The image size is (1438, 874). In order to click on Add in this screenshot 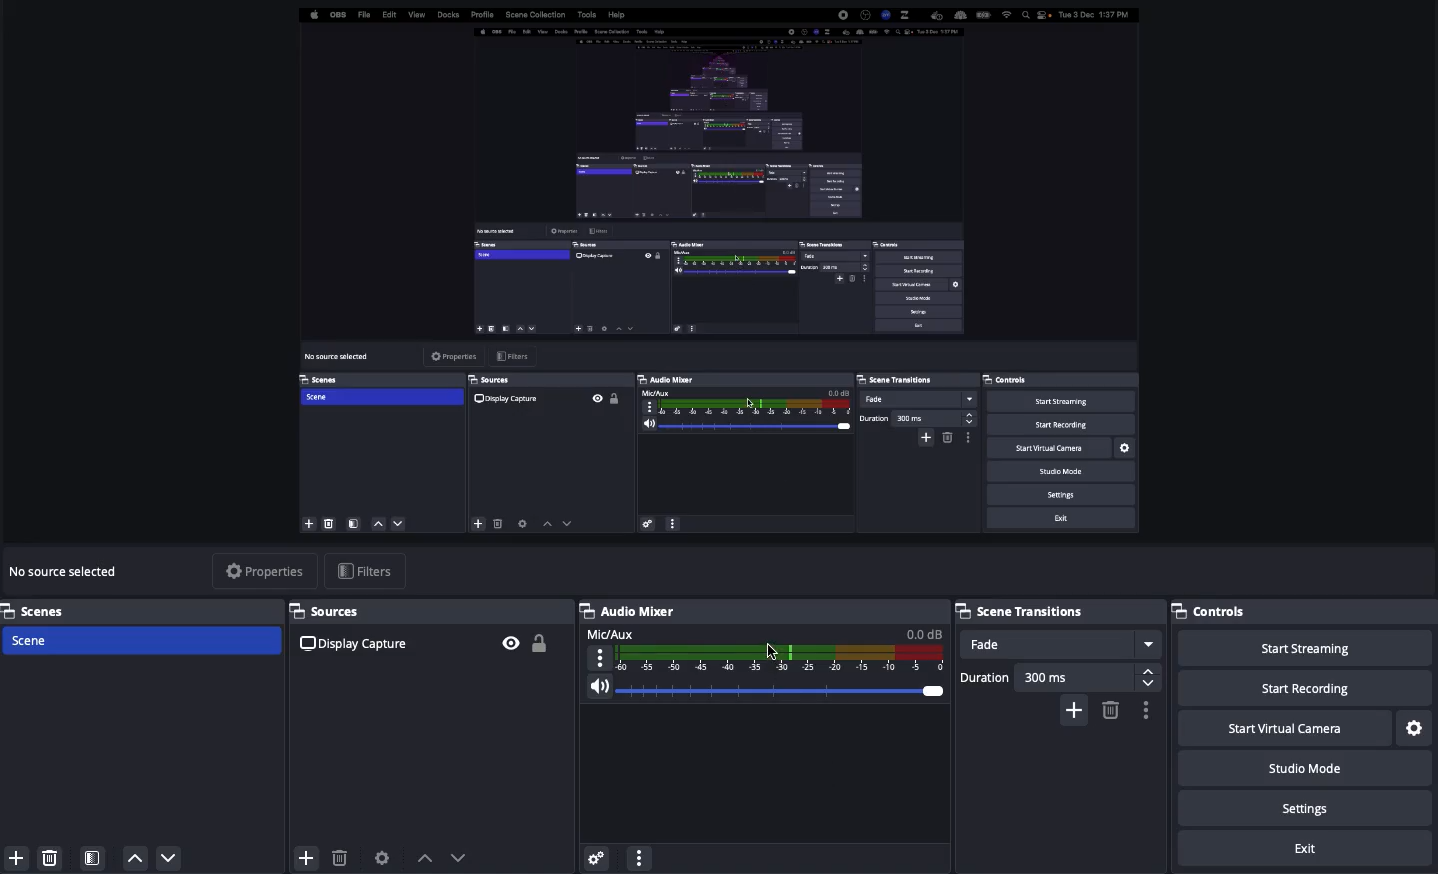, I will do `click(304, 854)`.